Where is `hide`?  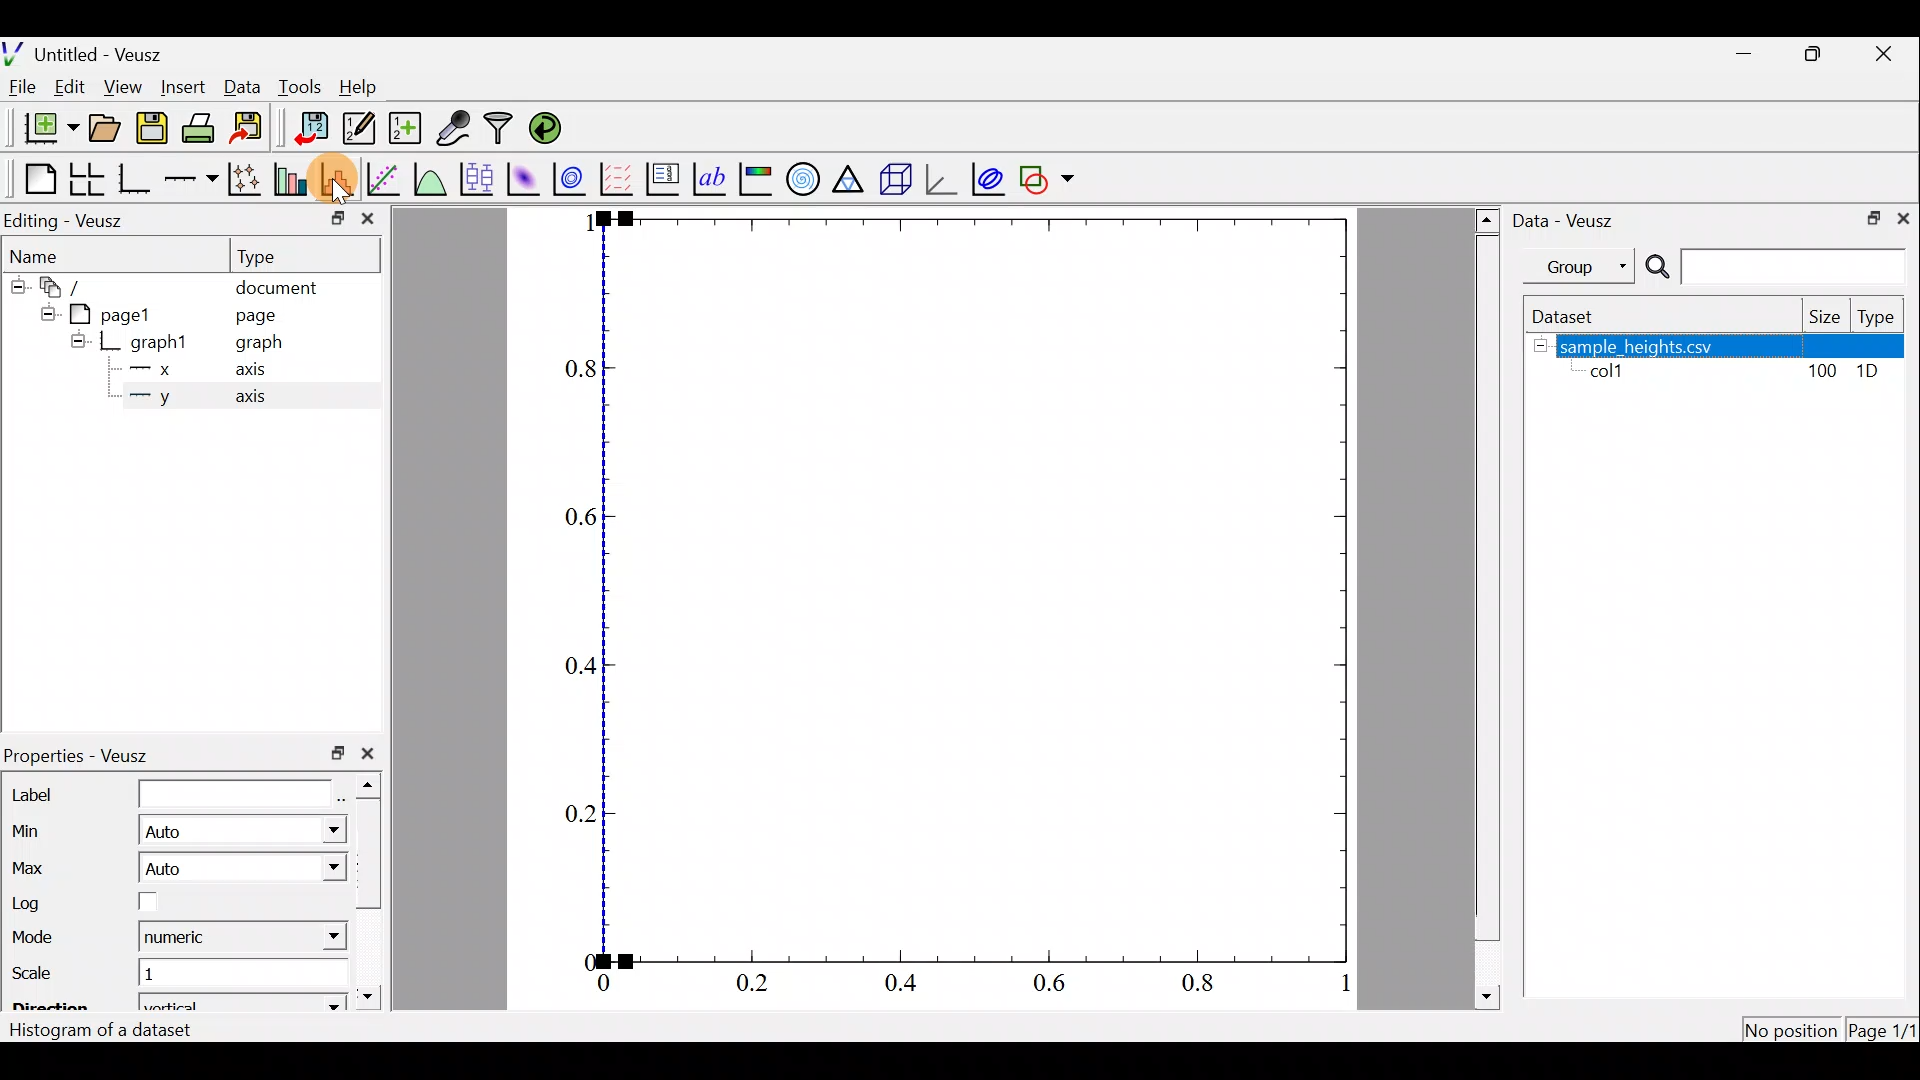 hide is located at coordinates (44, 313).